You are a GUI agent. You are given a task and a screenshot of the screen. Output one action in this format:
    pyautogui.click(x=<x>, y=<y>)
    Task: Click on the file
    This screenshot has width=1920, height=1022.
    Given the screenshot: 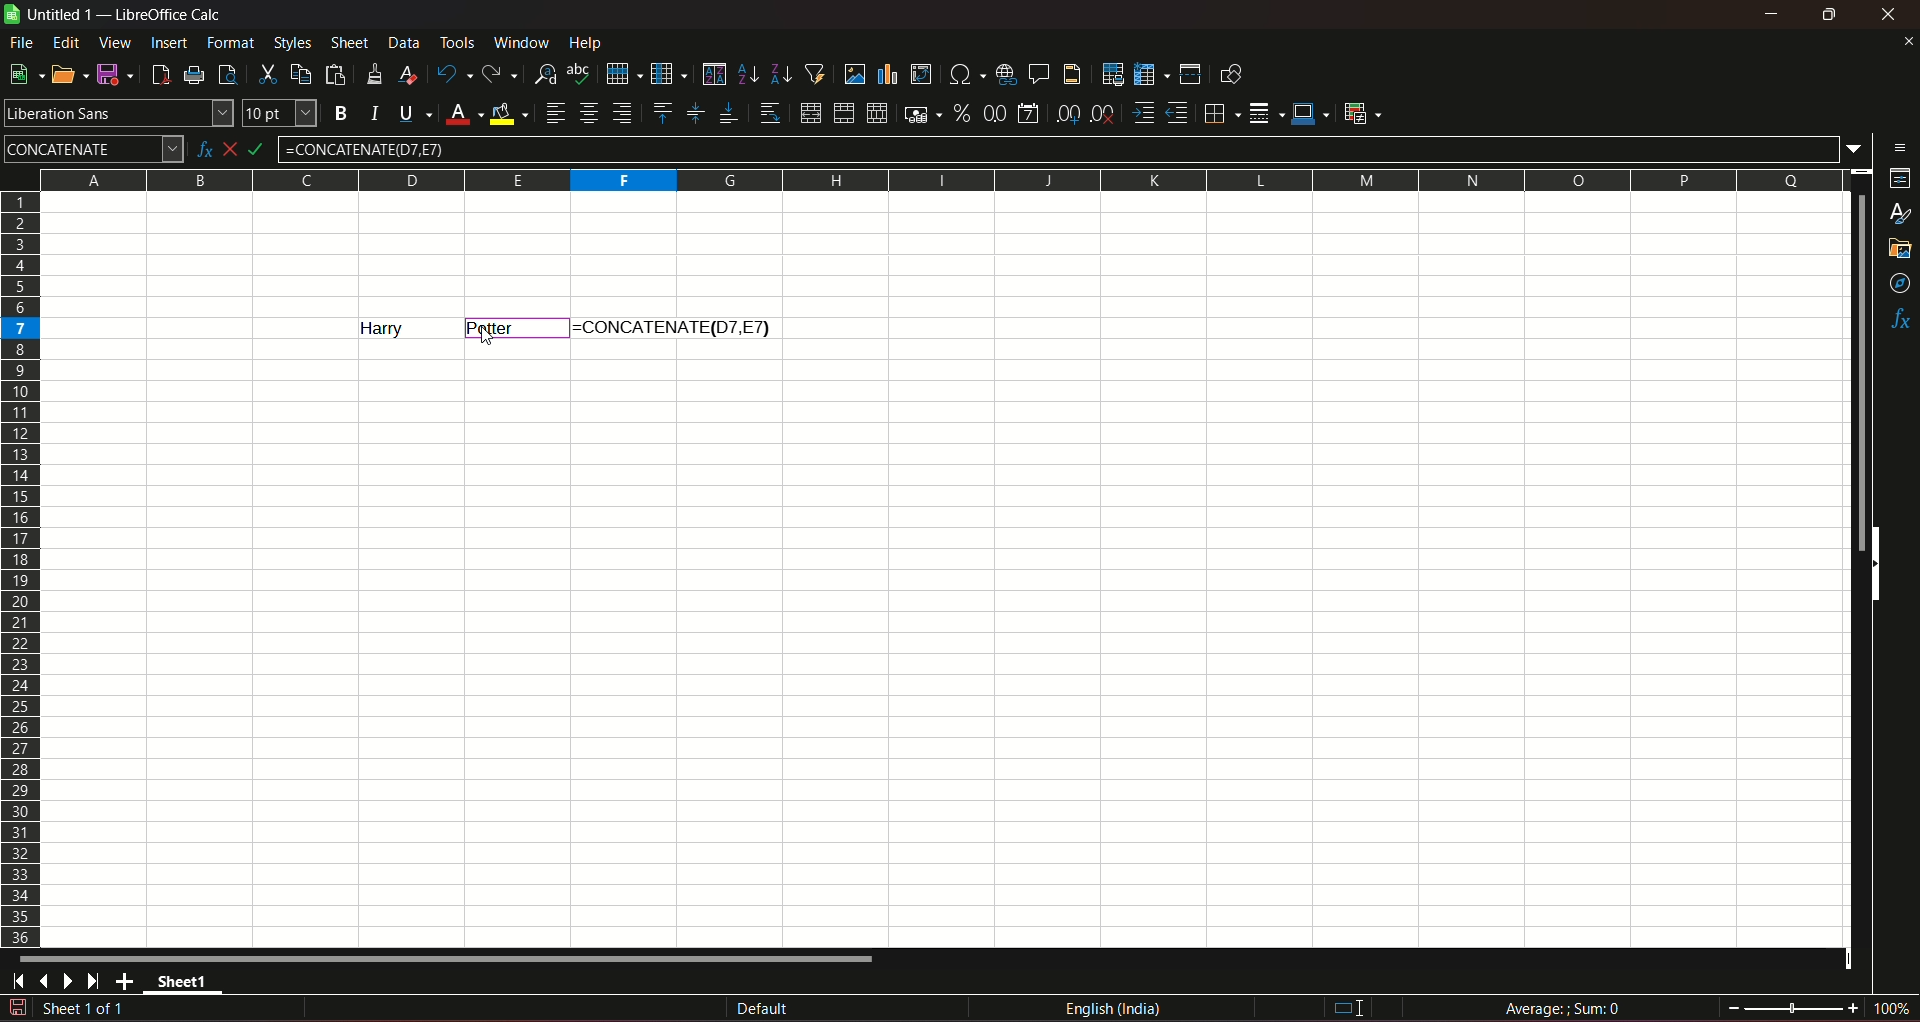 What is the action you would take?
    pyautogui.click(x=23, y=42)
    